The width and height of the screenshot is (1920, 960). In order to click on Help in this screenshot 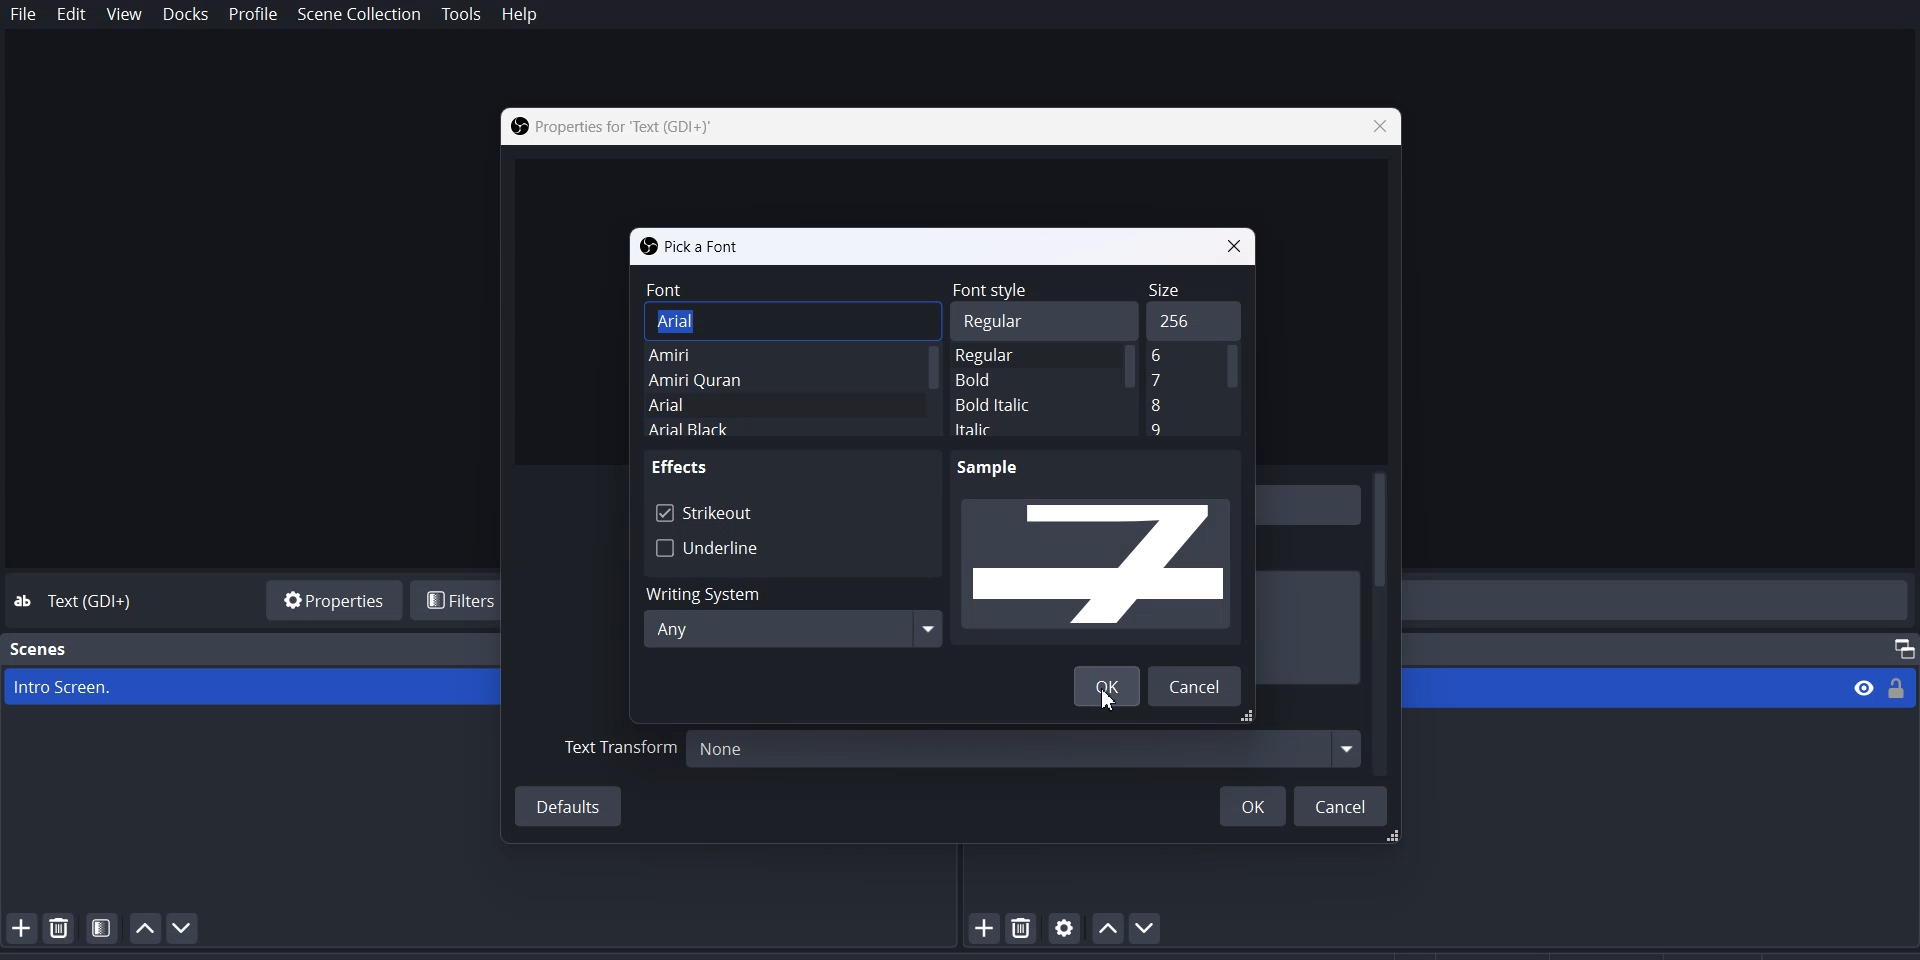, I will do `click(519, 16)`.